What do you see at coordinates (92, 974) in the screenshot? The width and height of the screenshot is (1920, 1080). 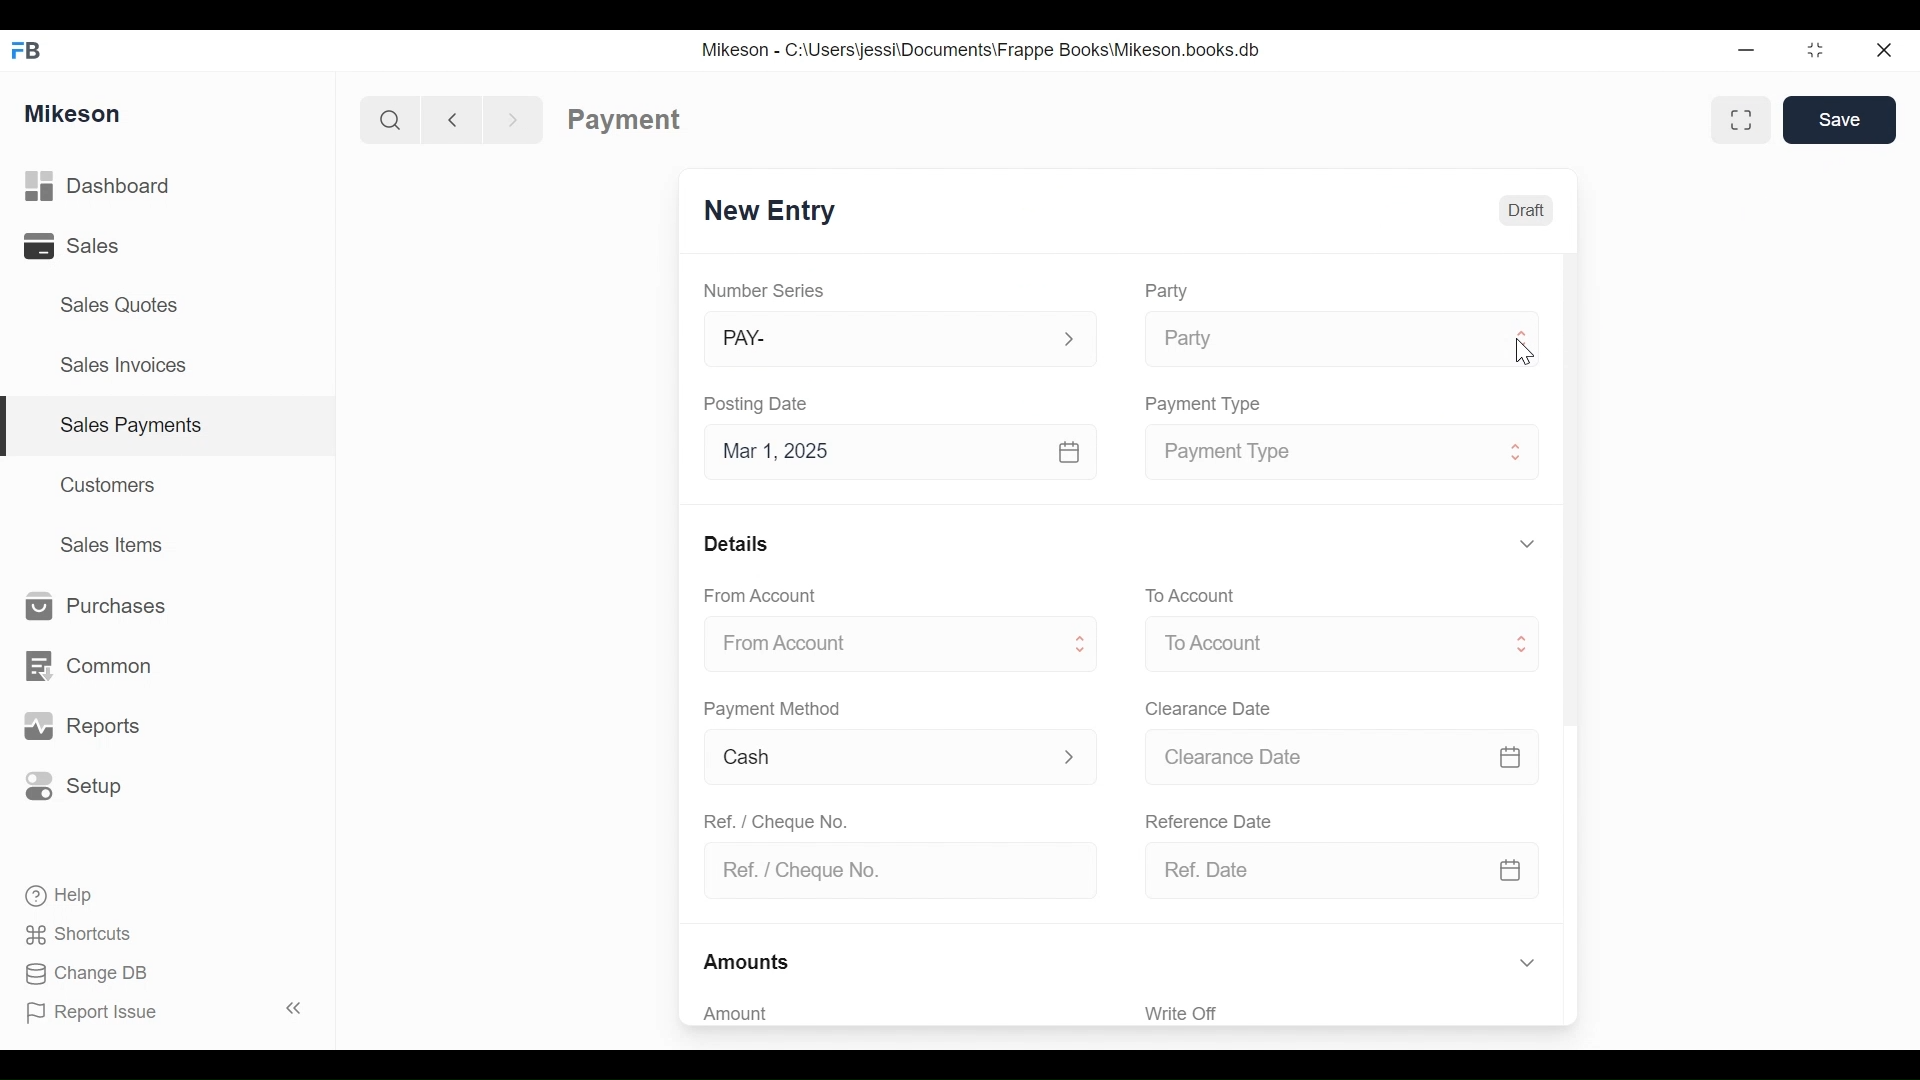 I see `Change DB` at bounding box center [92, 974].